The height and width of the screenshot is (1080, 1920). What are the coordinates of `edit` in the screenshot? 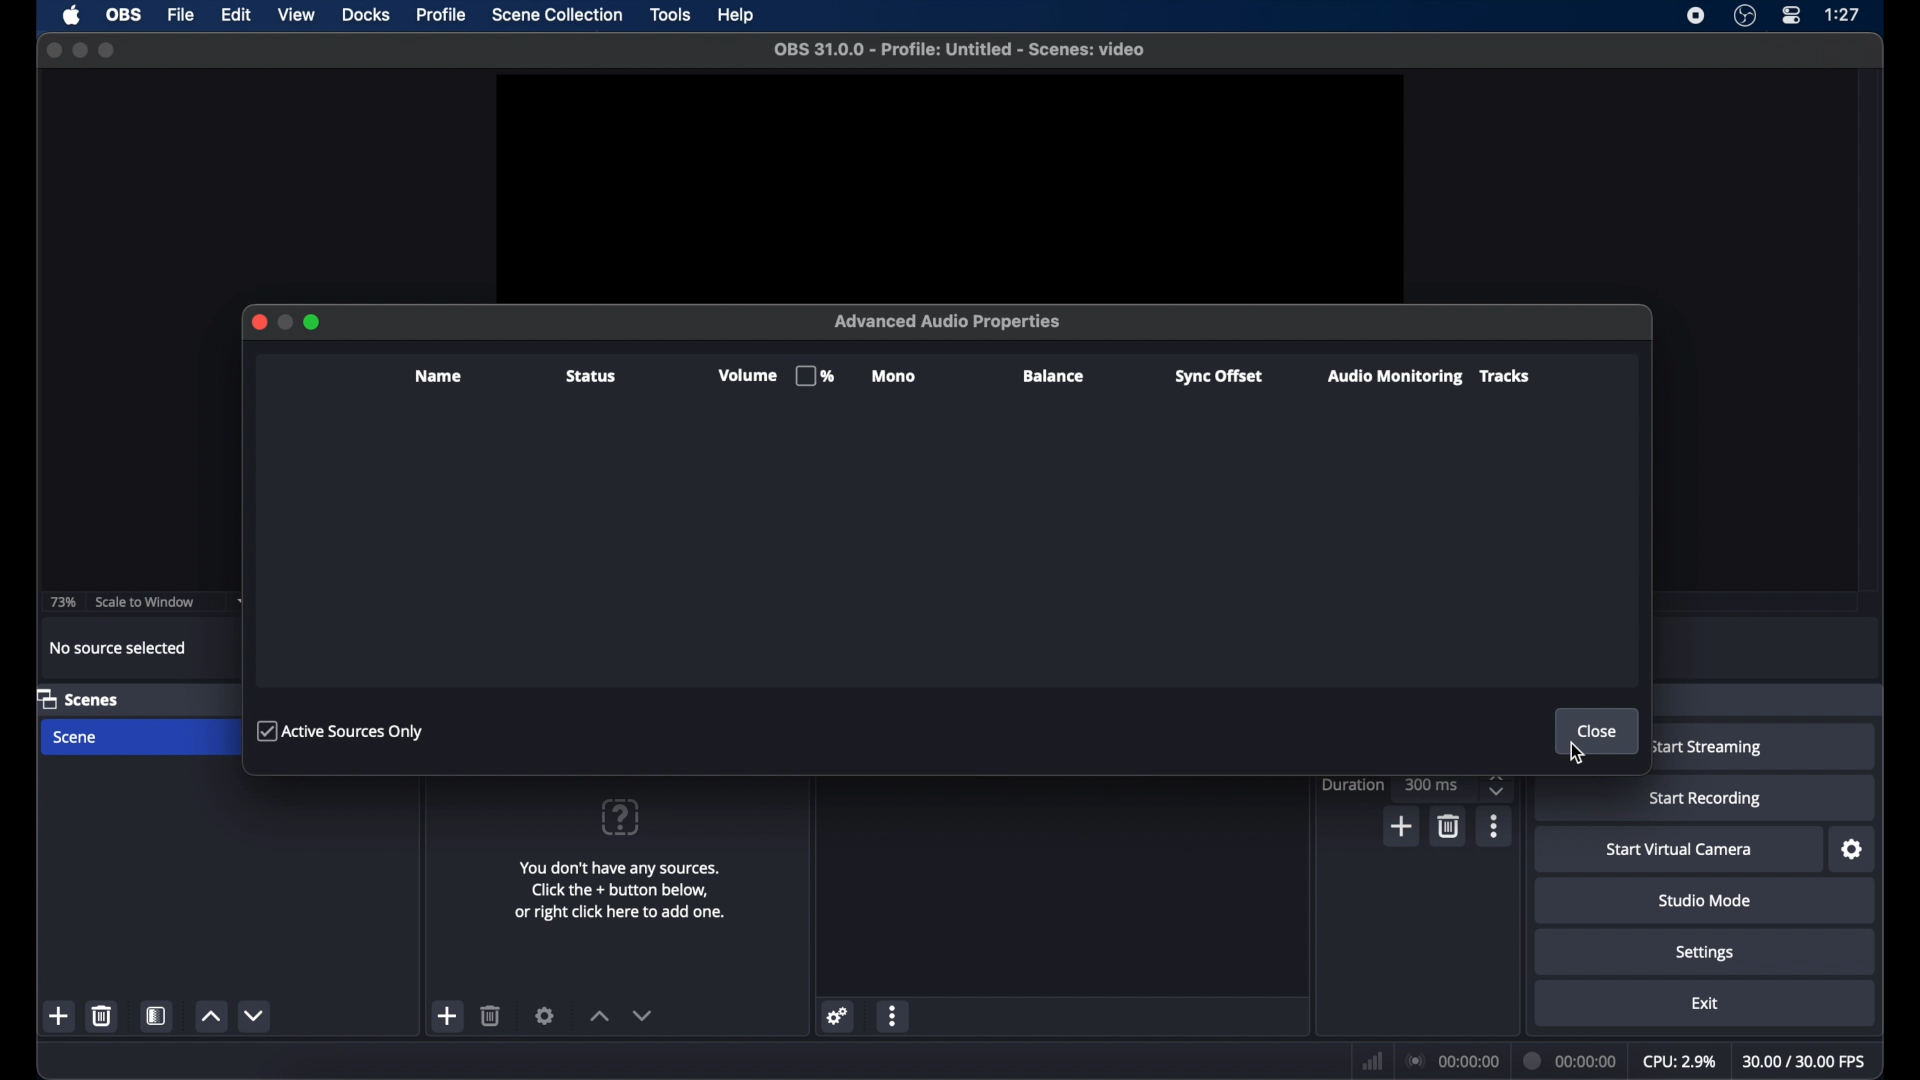 It's located at (235, 16).